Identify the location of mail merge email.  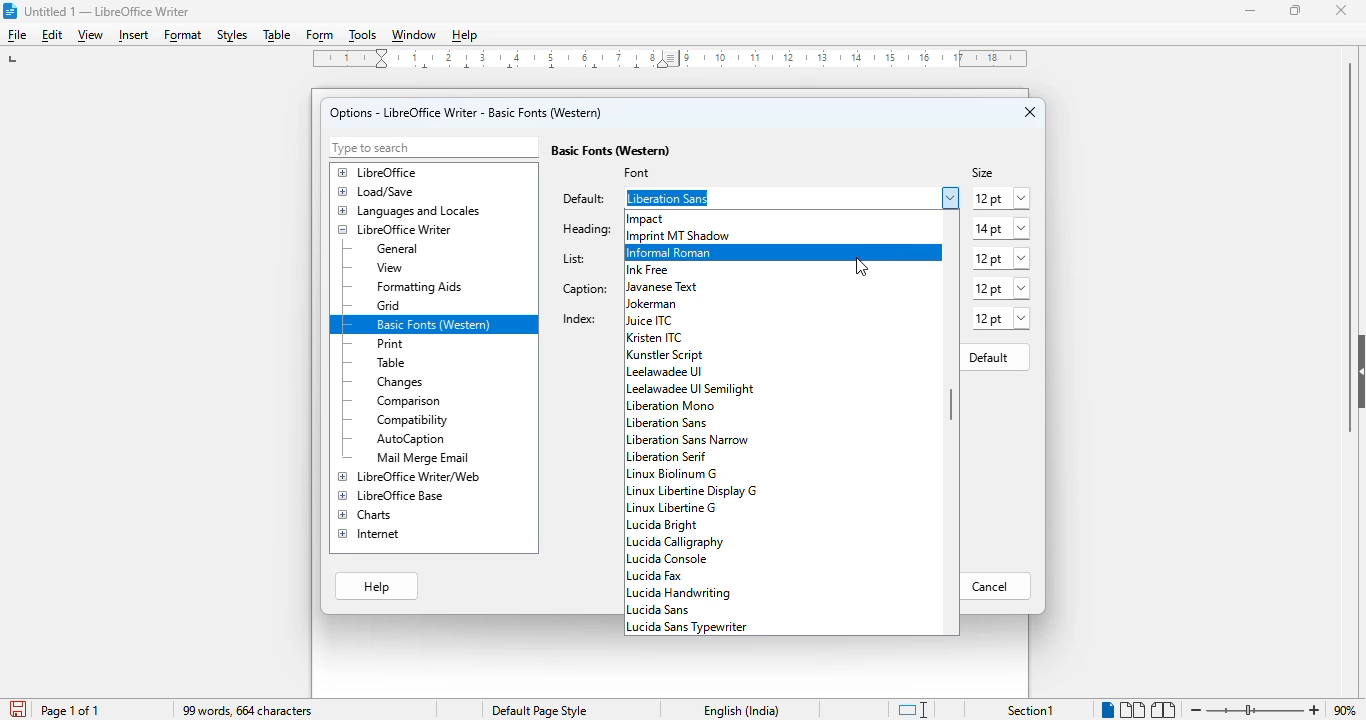
(424, 458).